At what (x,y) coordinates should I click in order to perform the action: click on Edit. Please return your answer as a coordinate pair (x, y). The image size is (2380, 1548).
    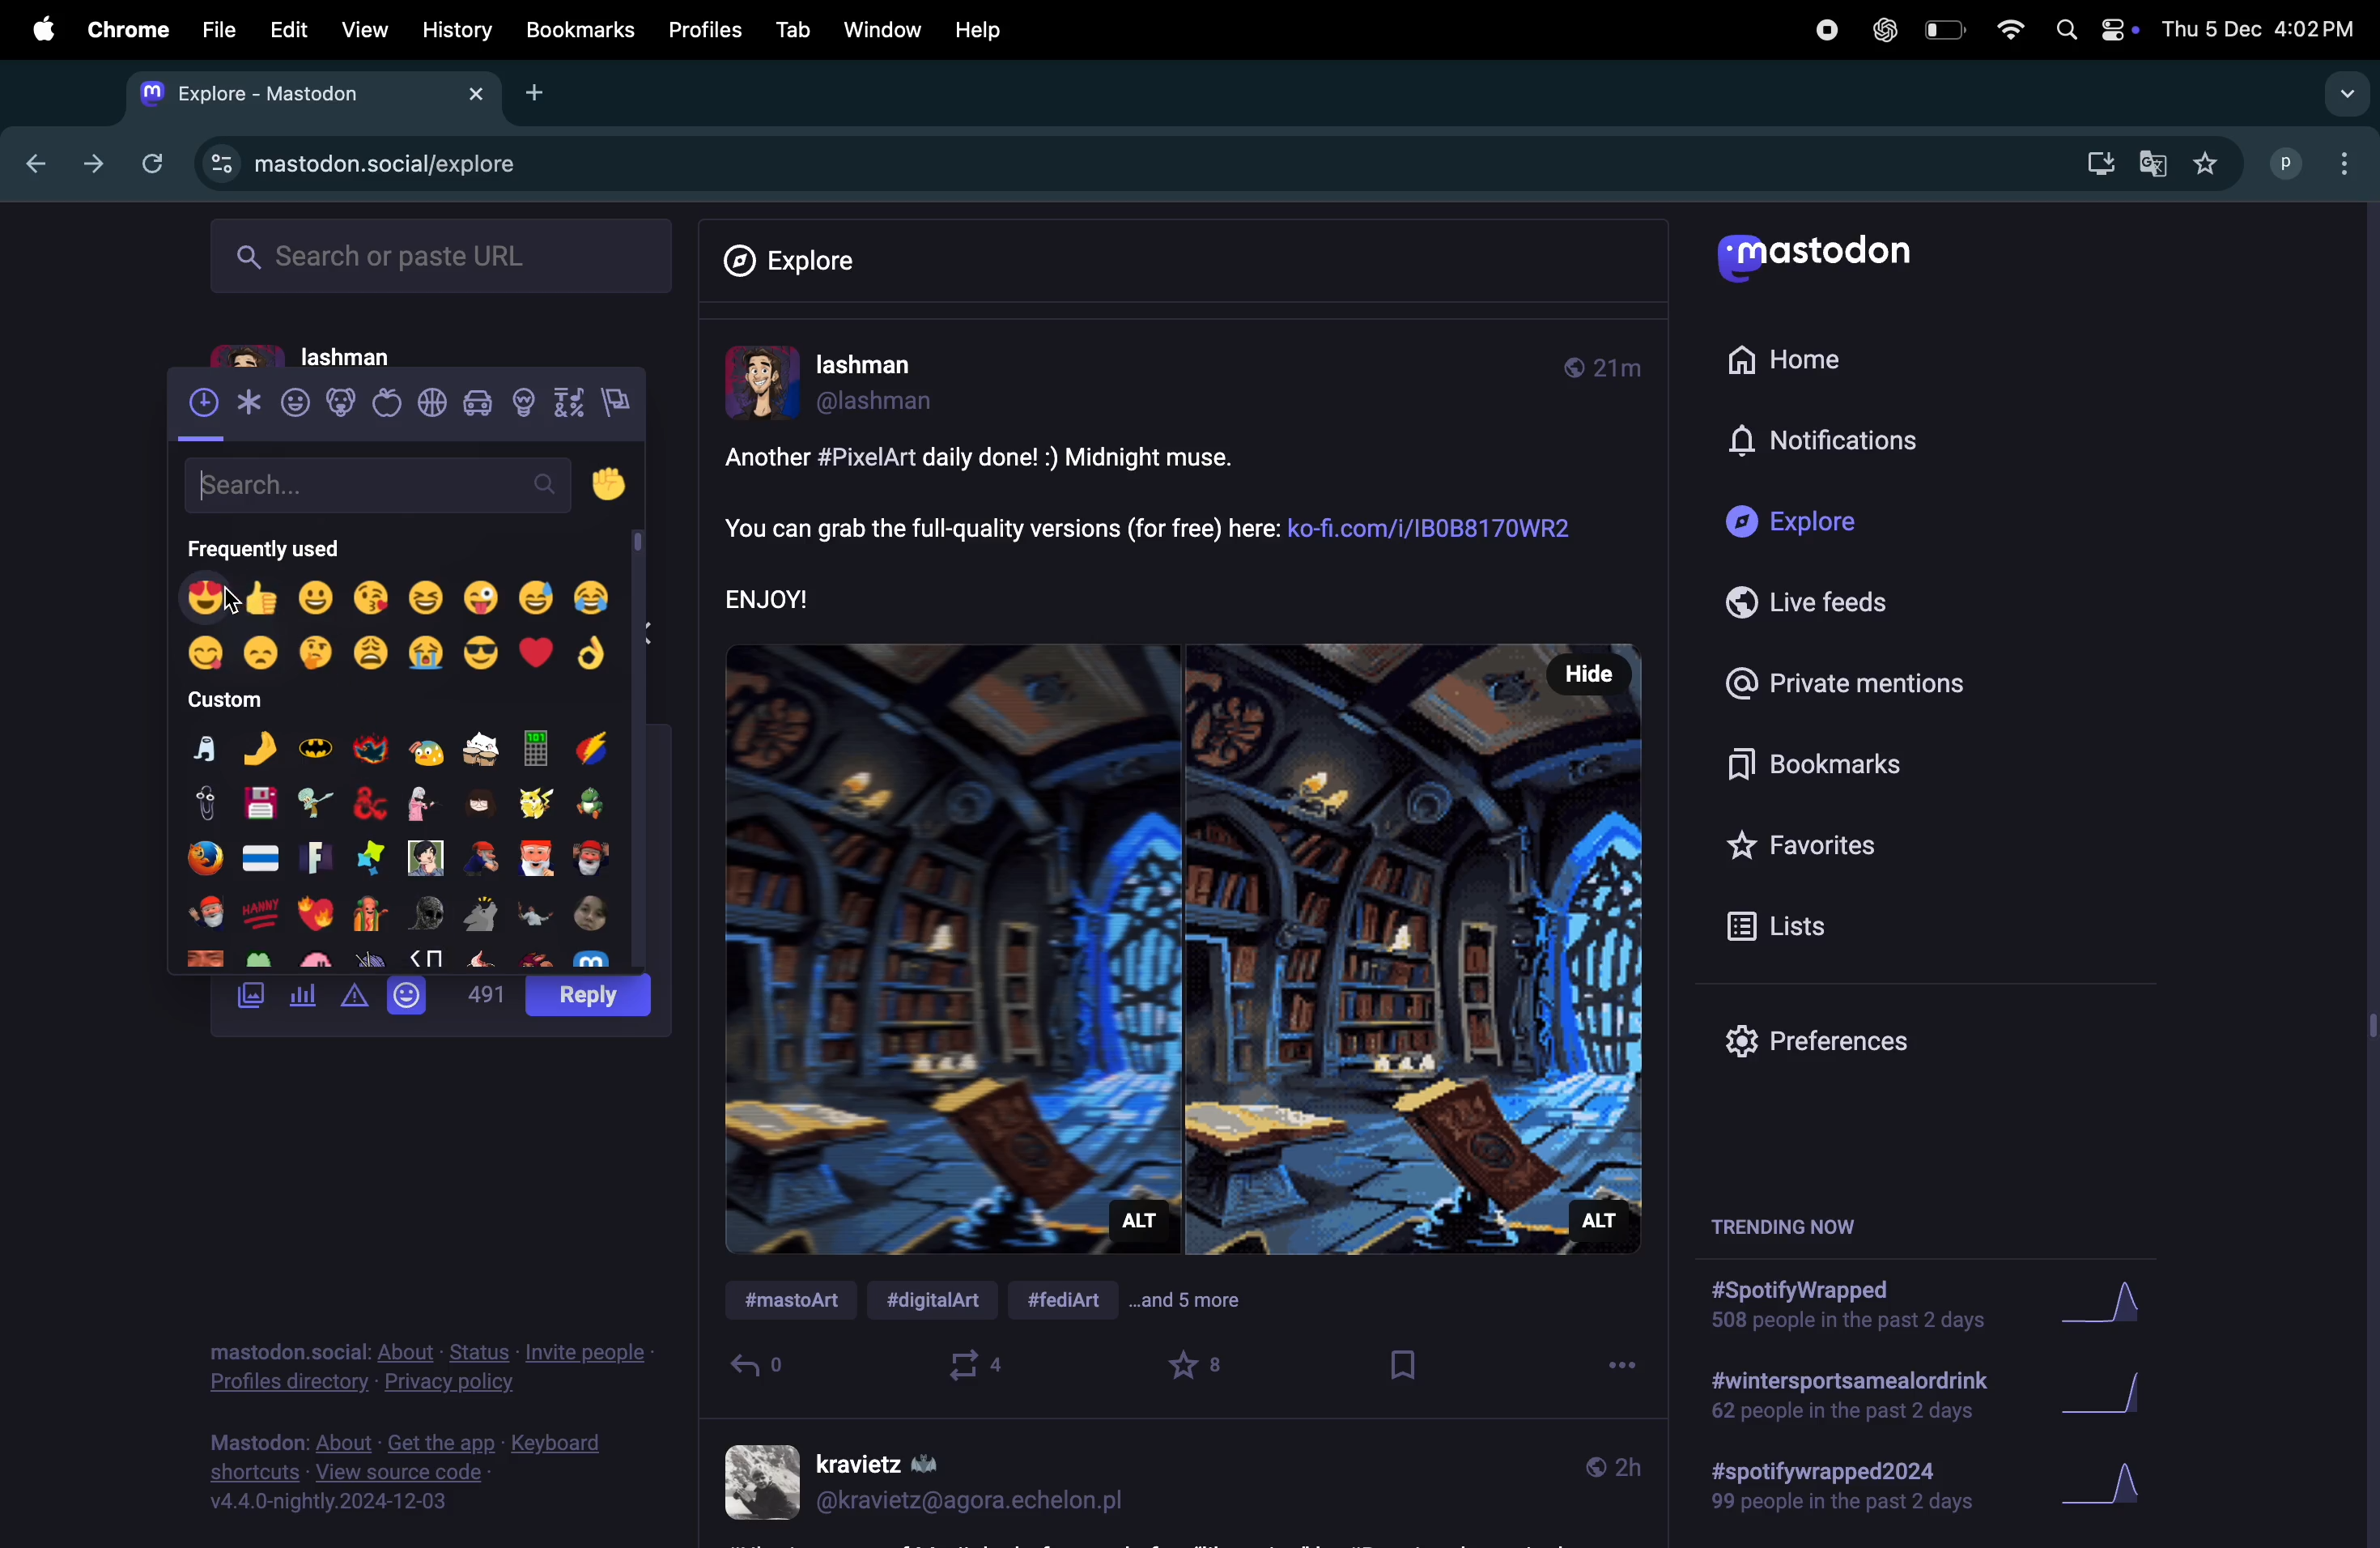
    Looking at the image, I should click on (288, 34).